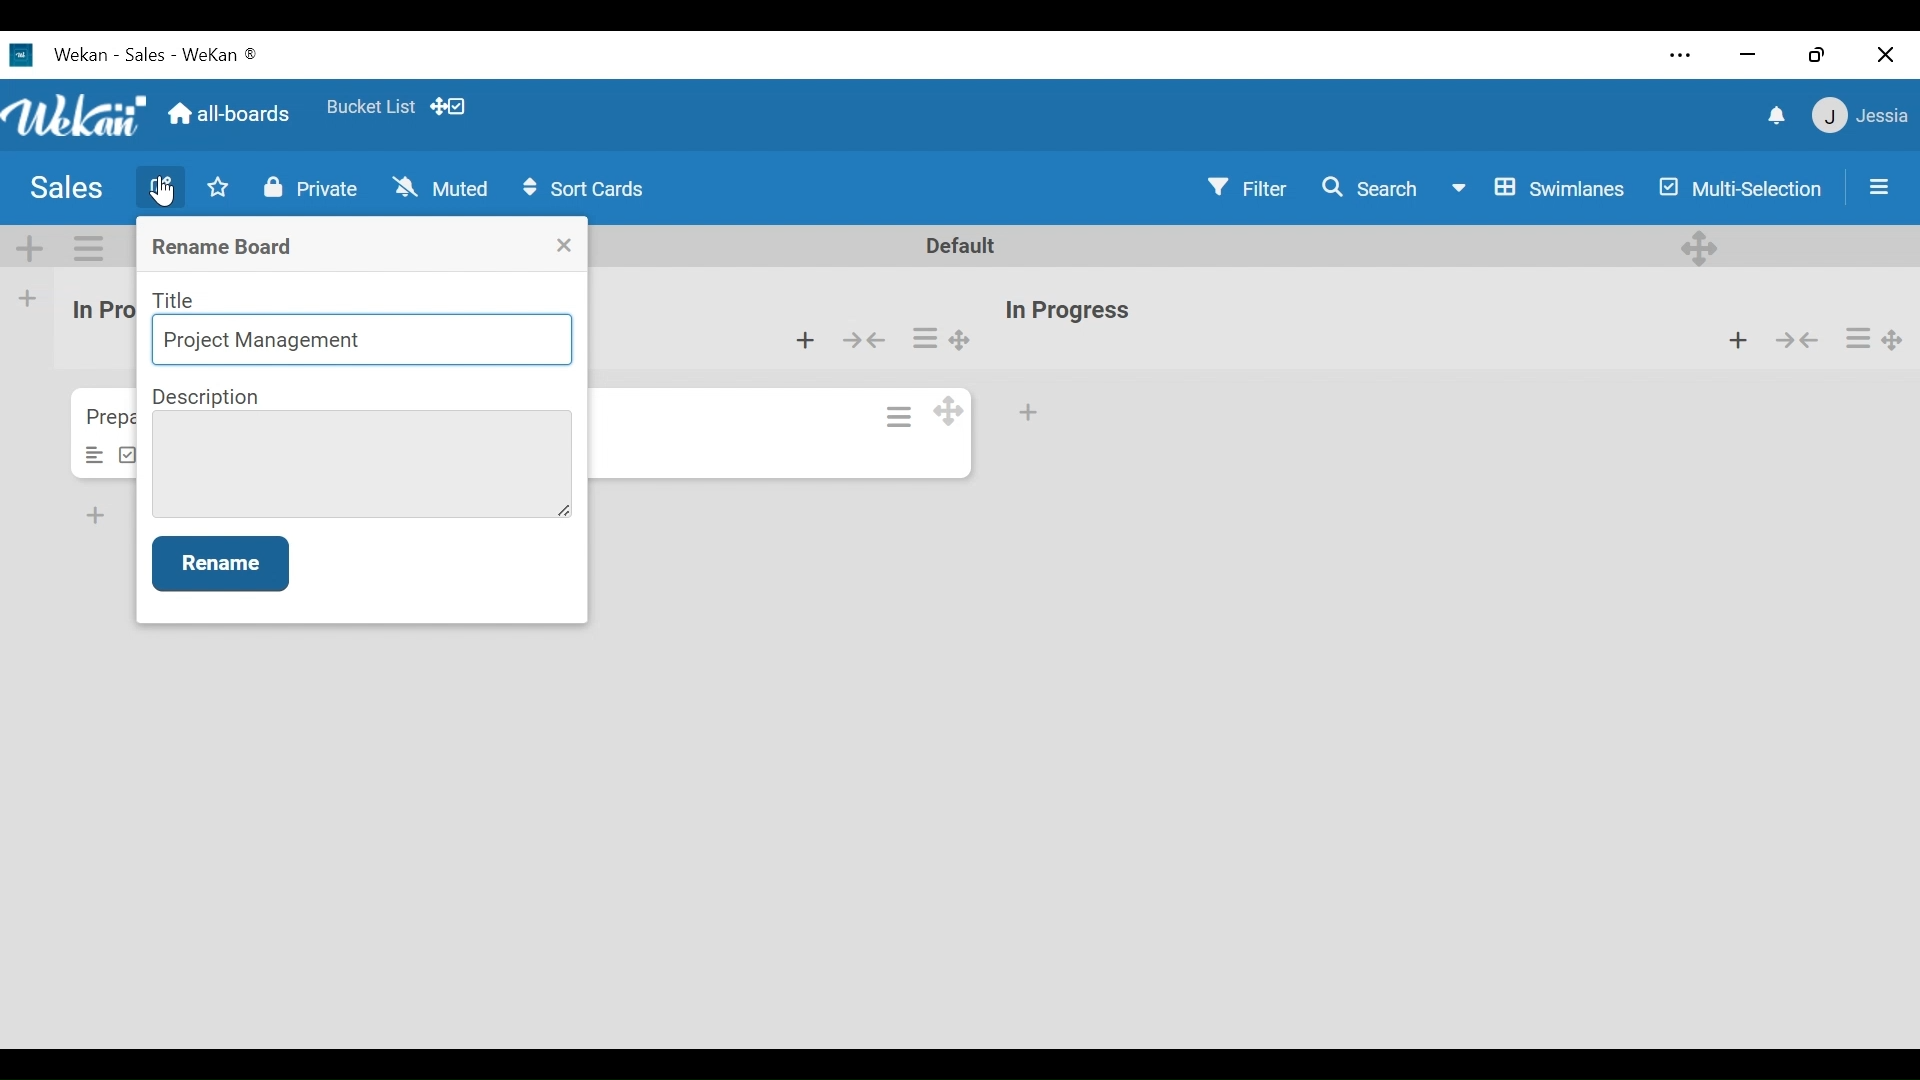 The image size is (1920, 1080). What do you see at coordinates (1893, 342) in the screenshot?
I see `Desktop drag handles` at bounding box center [1893, 342].